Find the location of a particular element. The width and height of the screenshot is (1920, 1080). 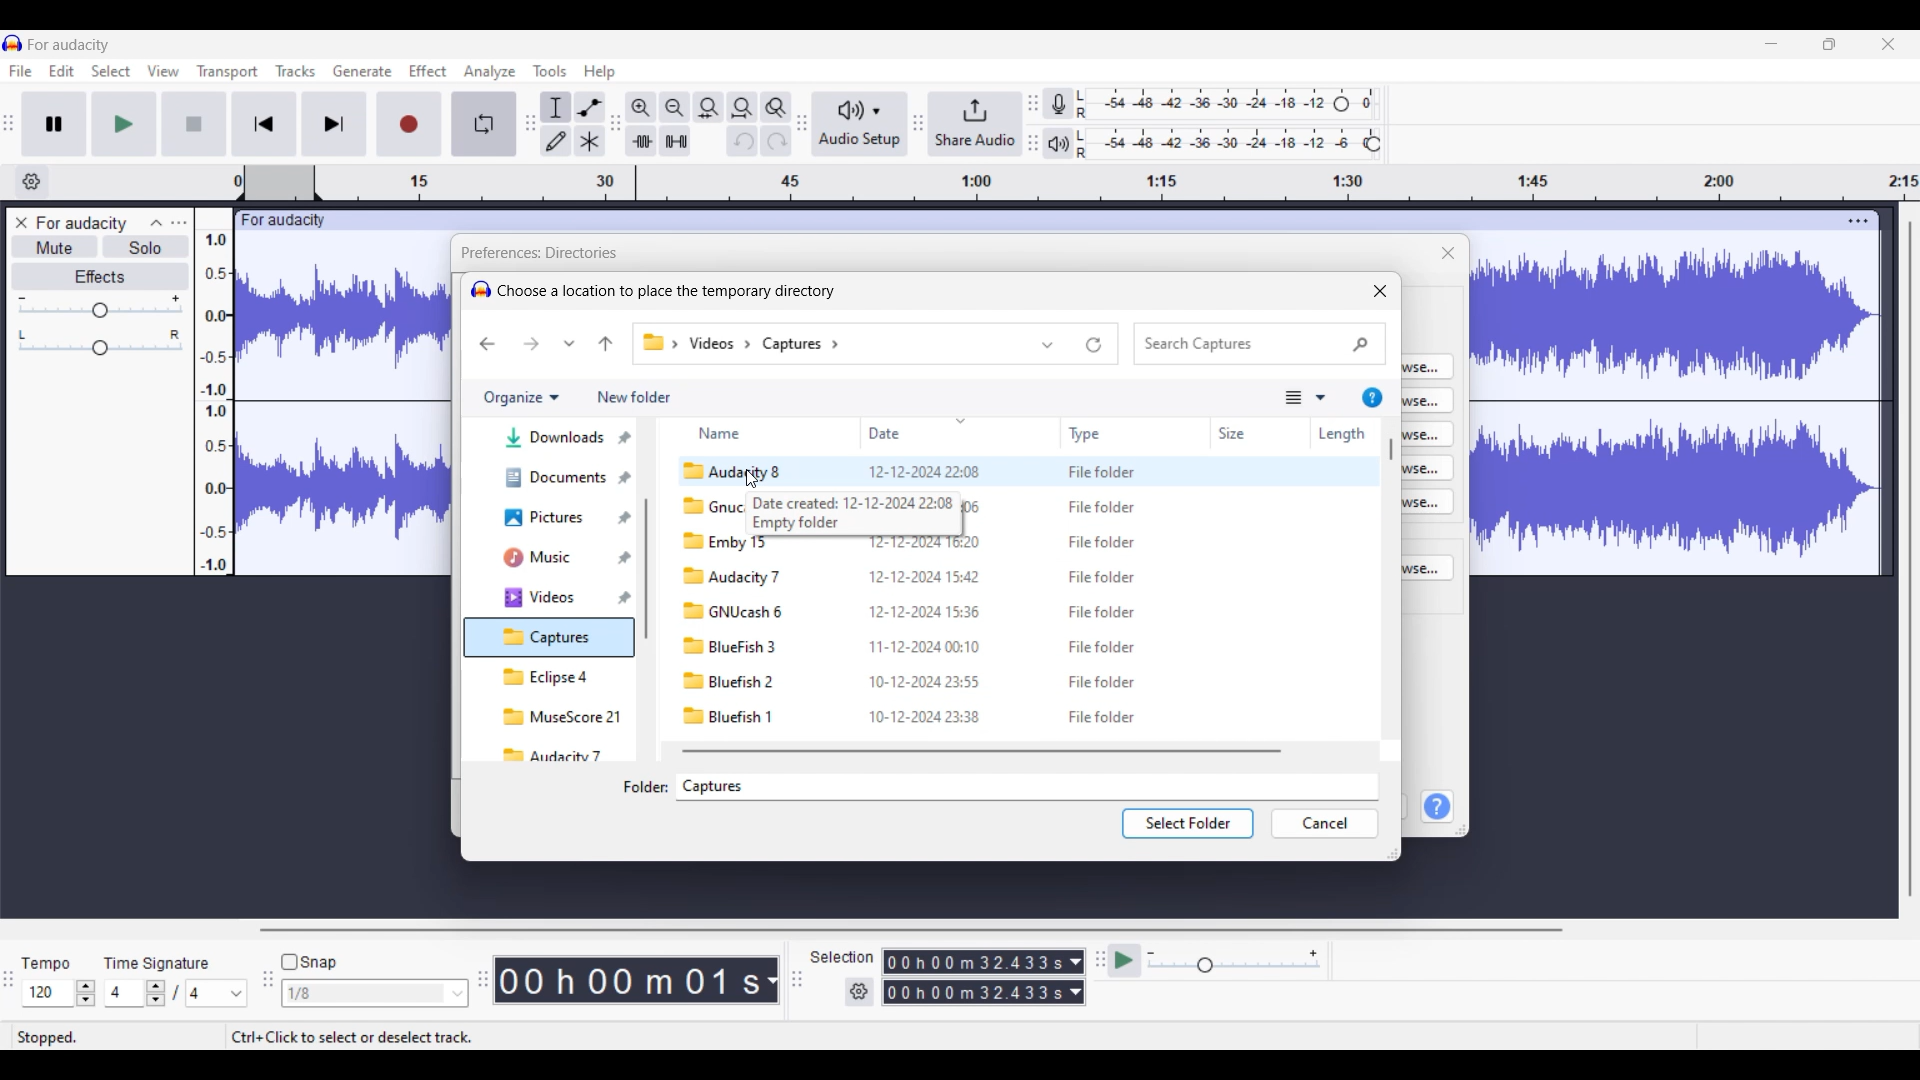

file folder is located at coordinates (1102, 508).